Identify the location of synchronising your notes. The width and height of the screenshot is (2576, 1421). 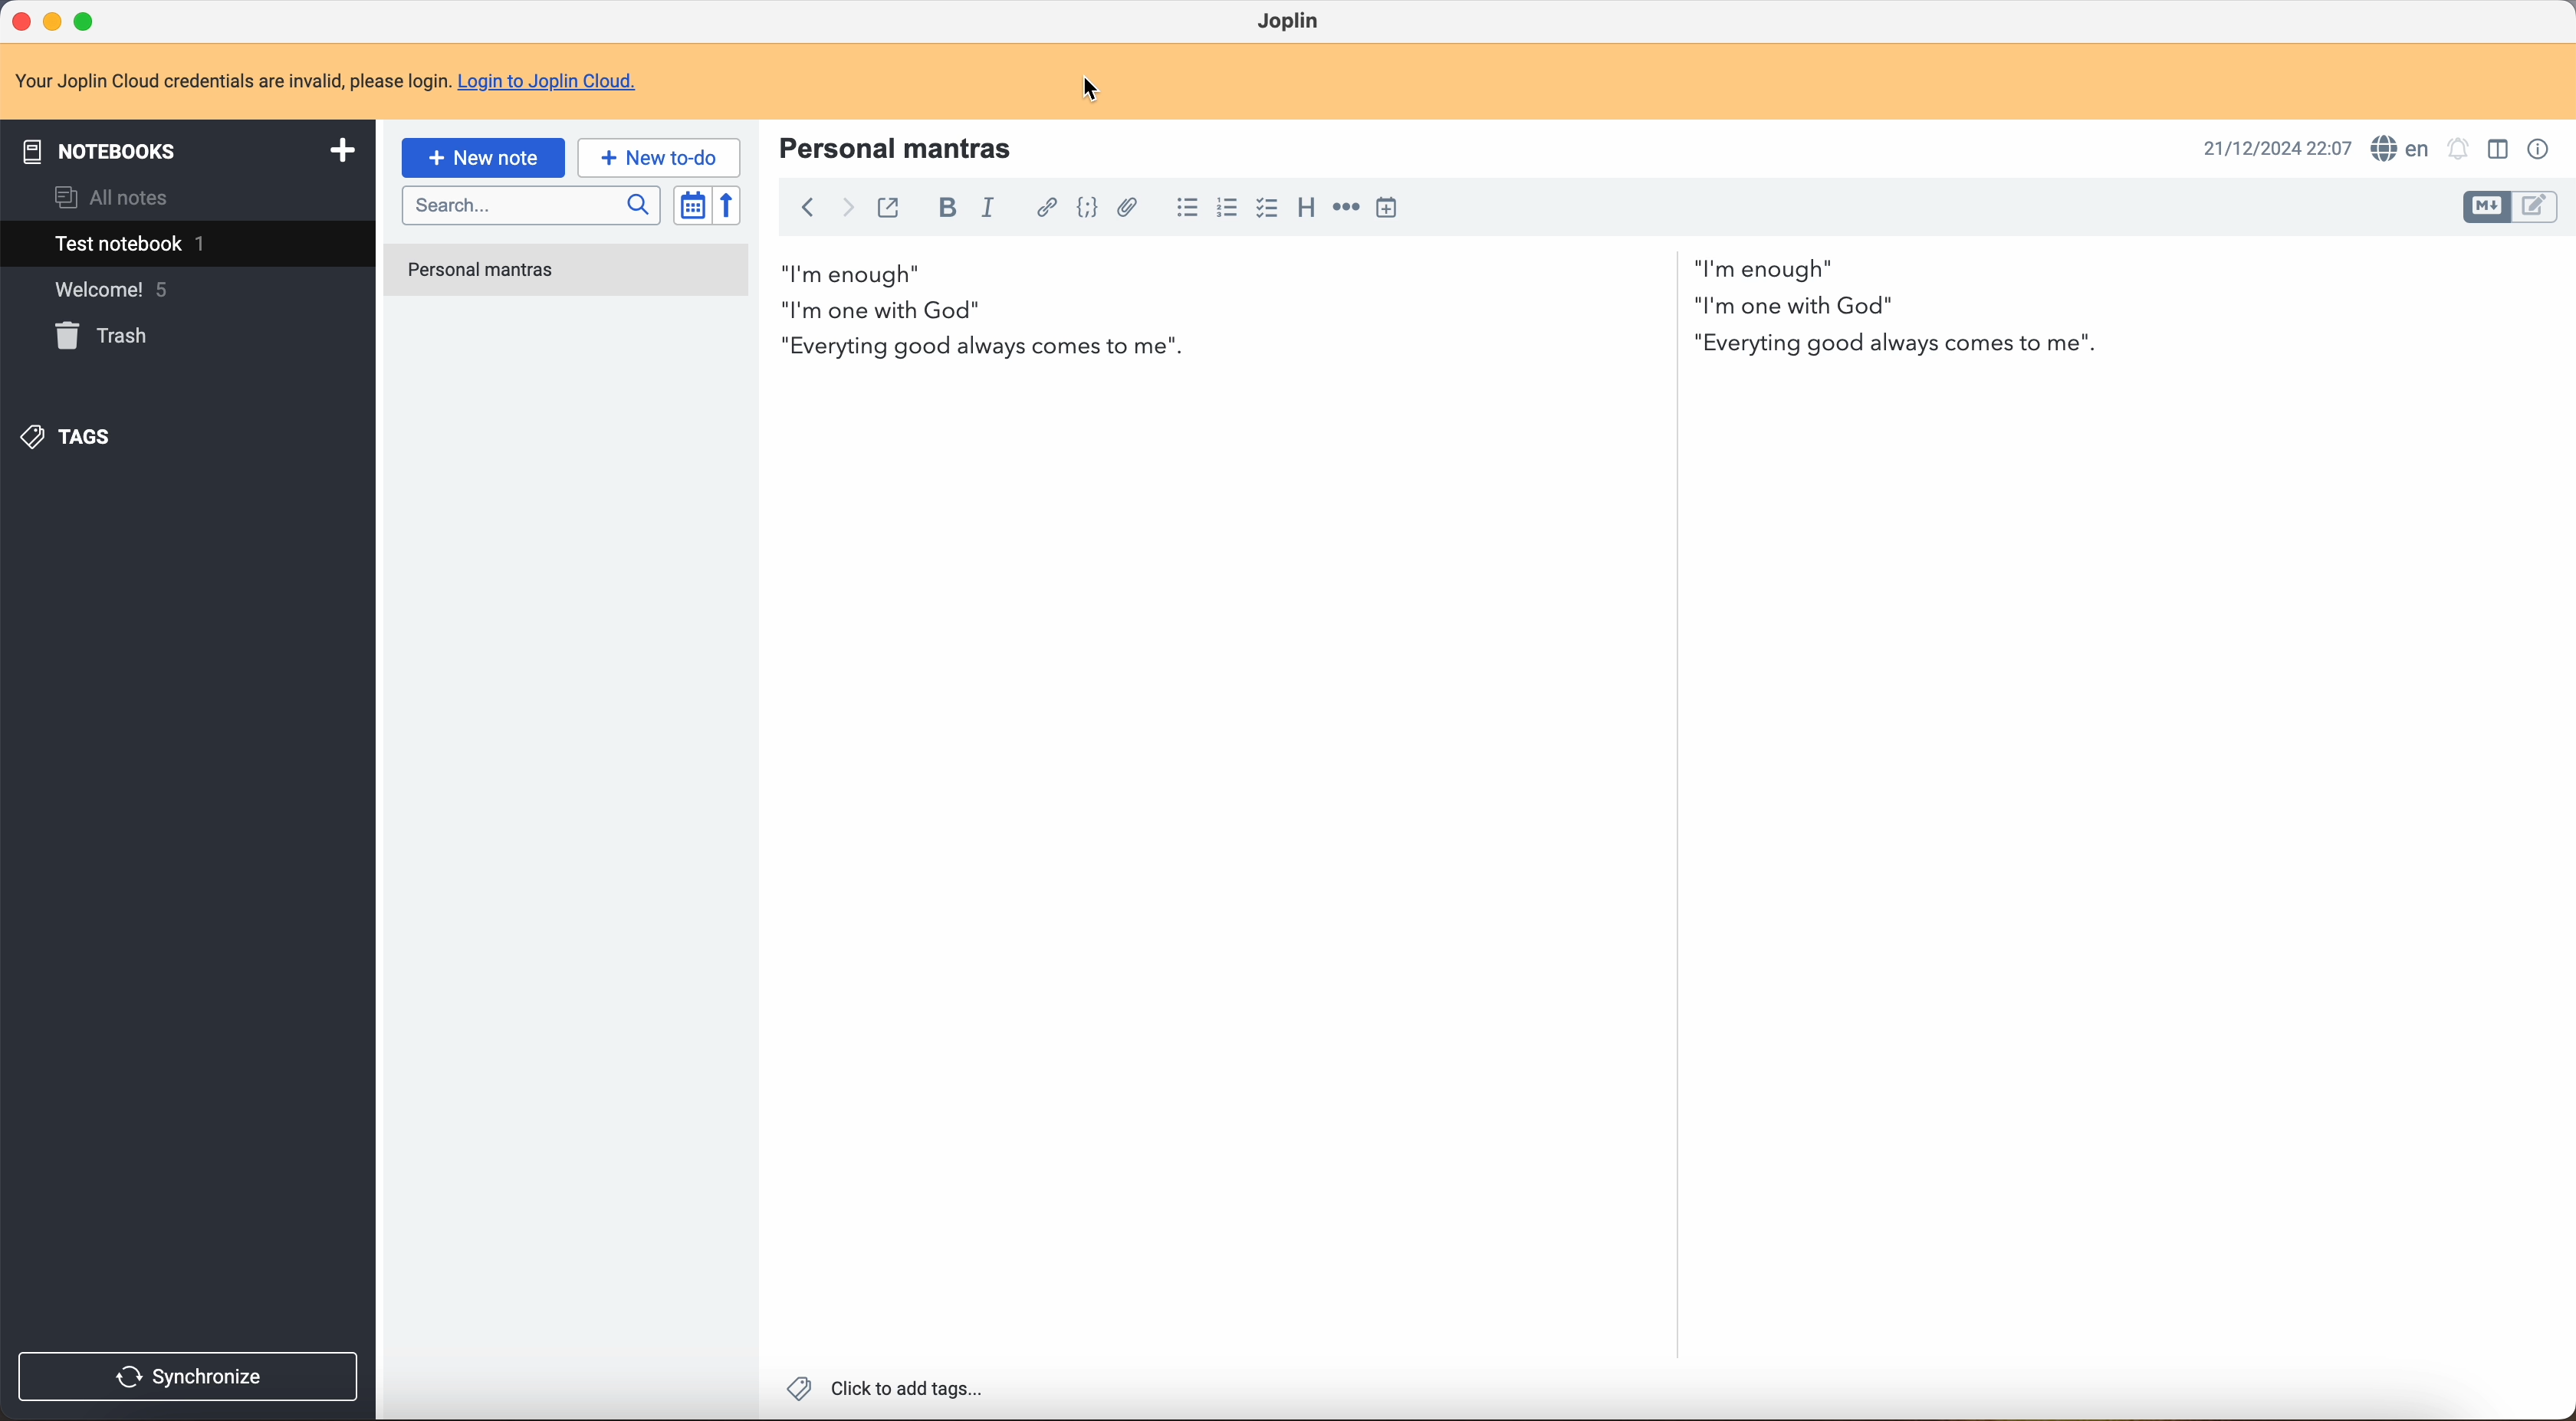
(523, 373).